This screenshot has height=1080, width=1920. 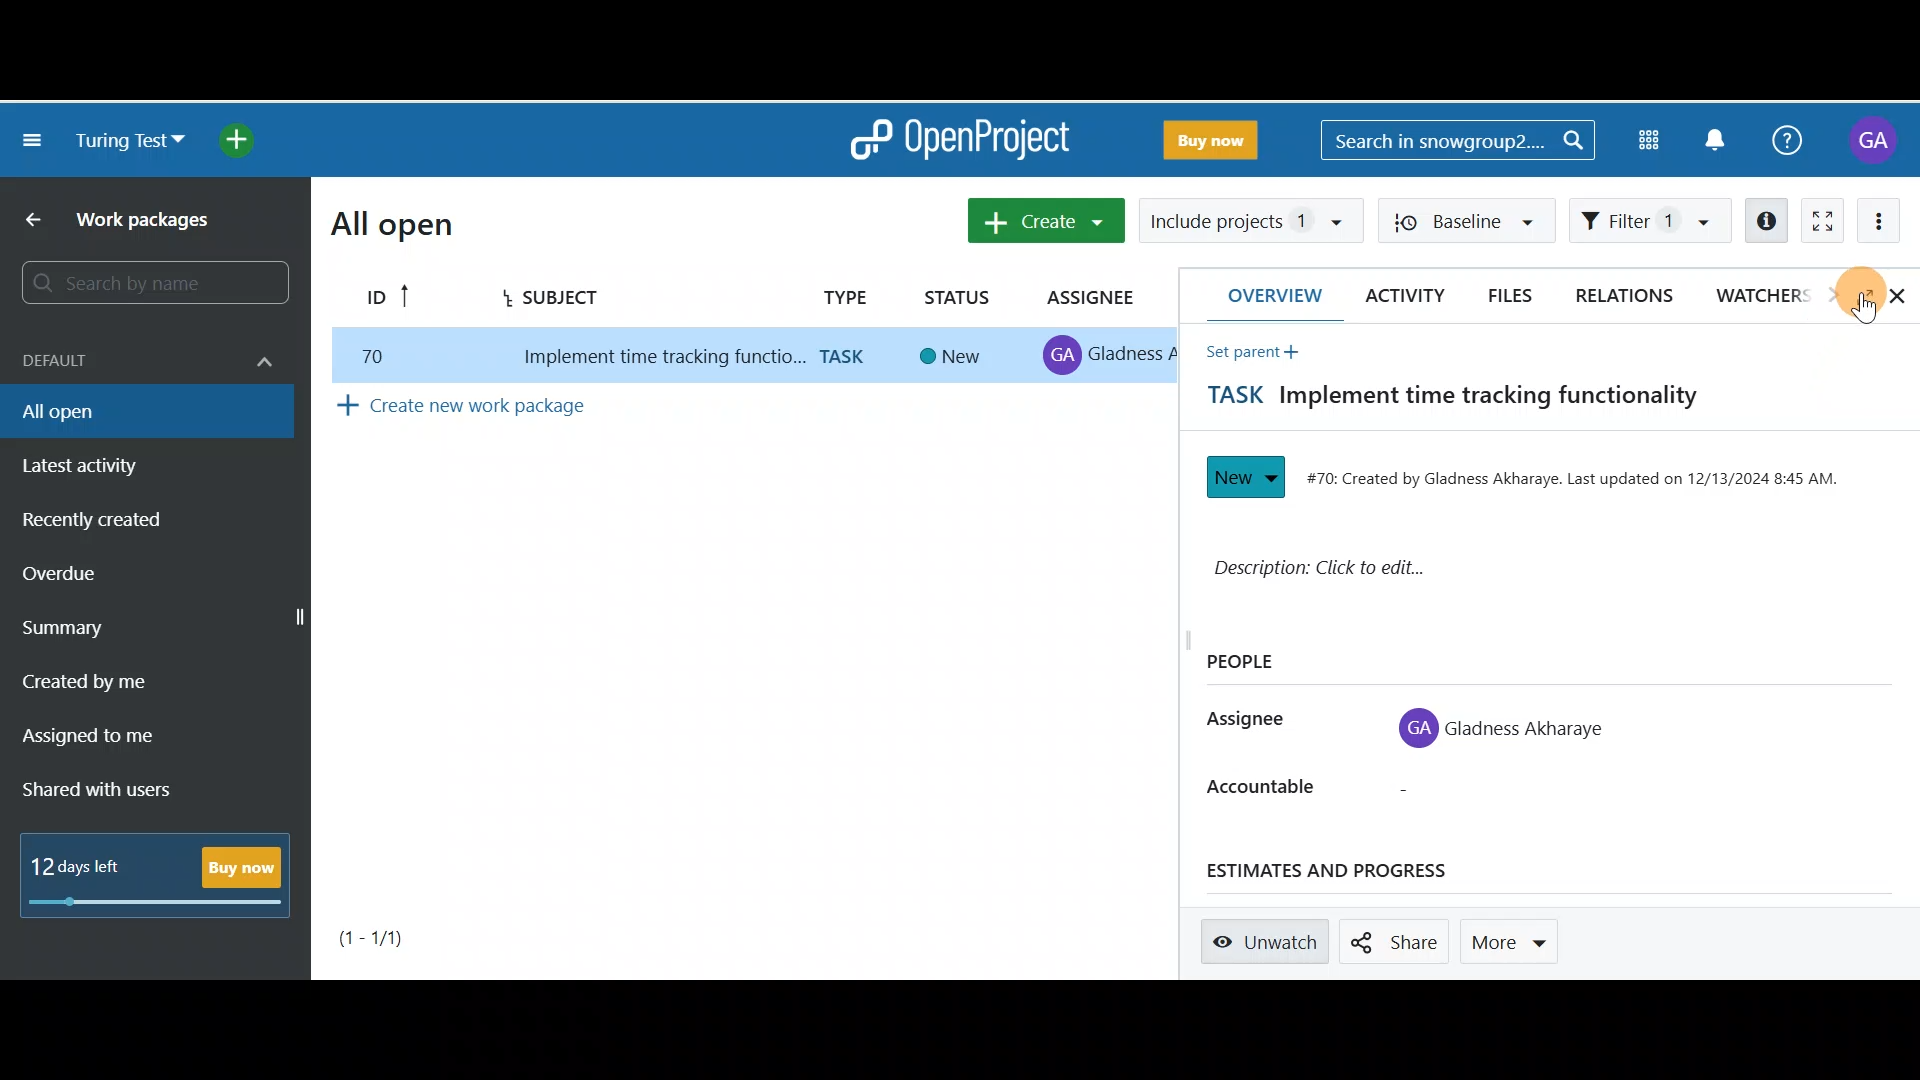 I want to click on Notification centre, so click(x=1717, y=138).